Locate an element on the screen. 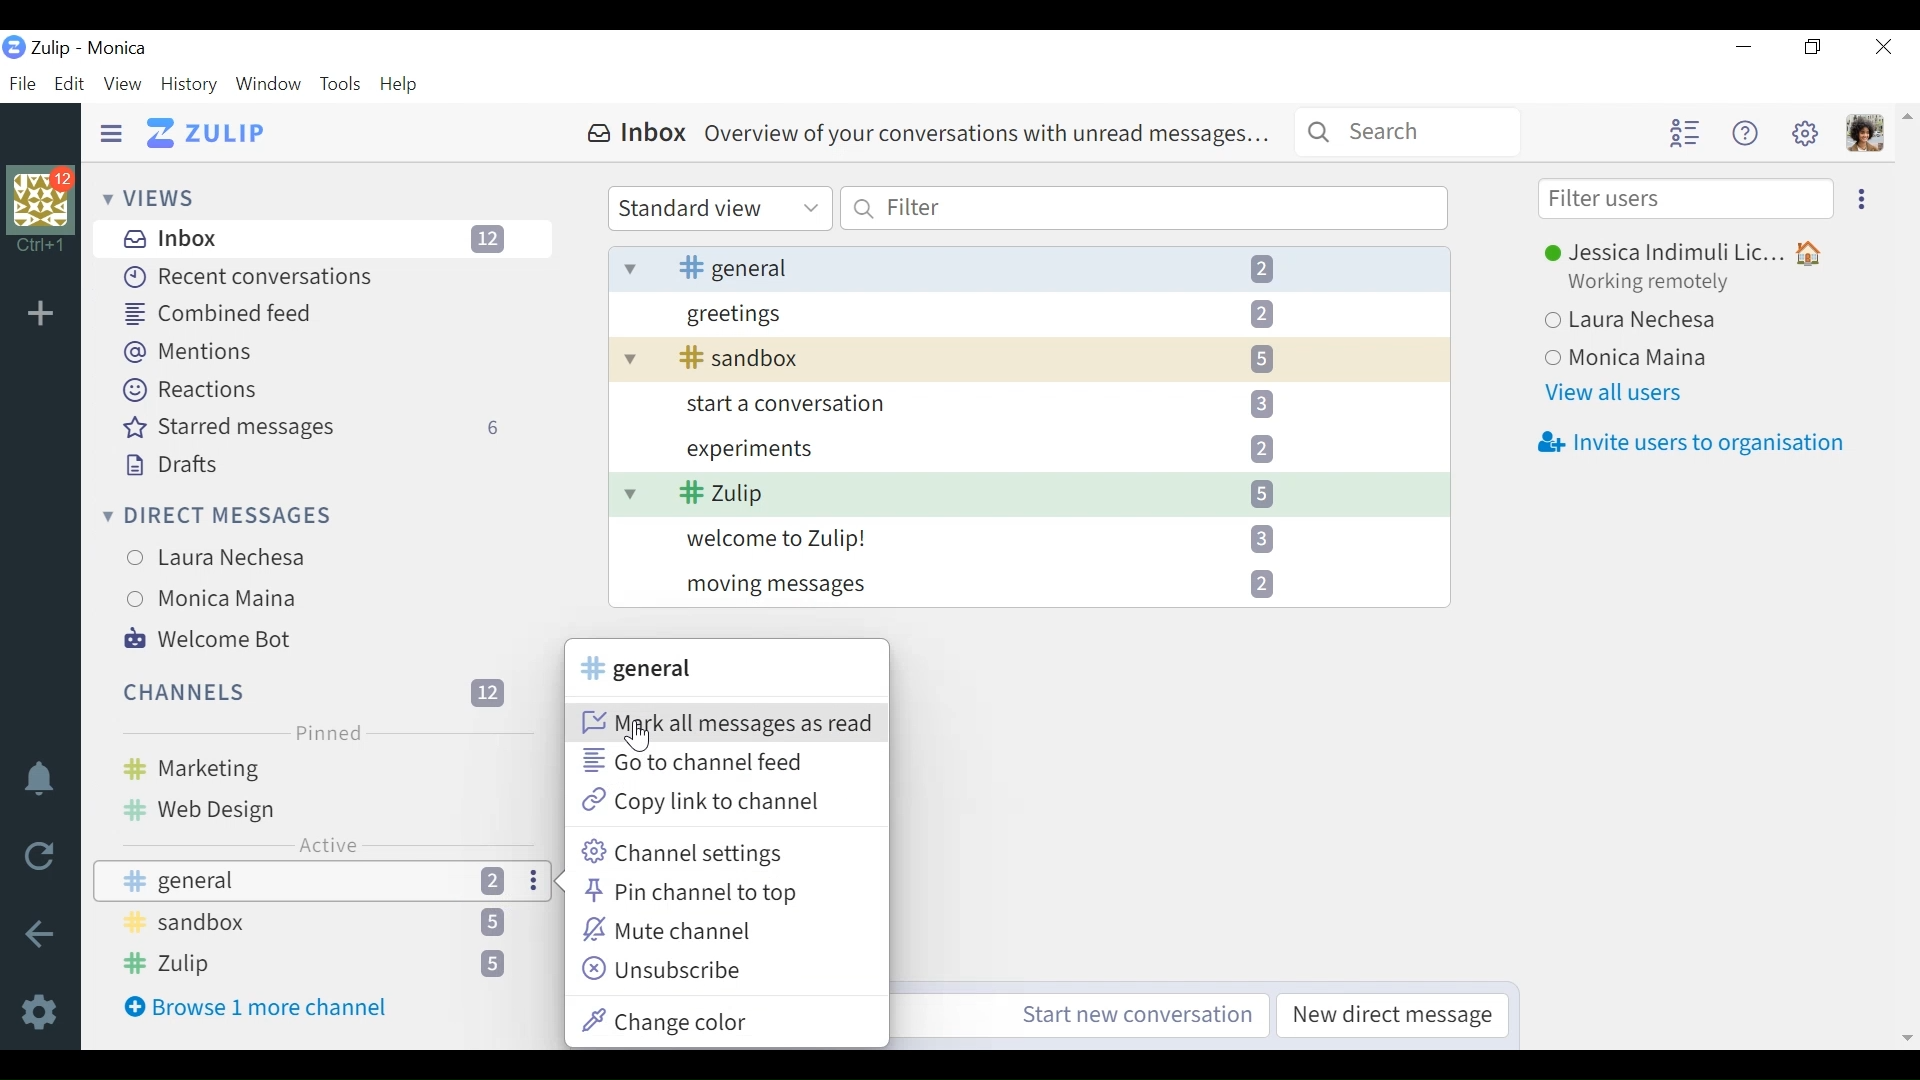 Image resolution: width=1920 pixels, height=1080 pixels. Help  is located at coordinates (1741, 132).